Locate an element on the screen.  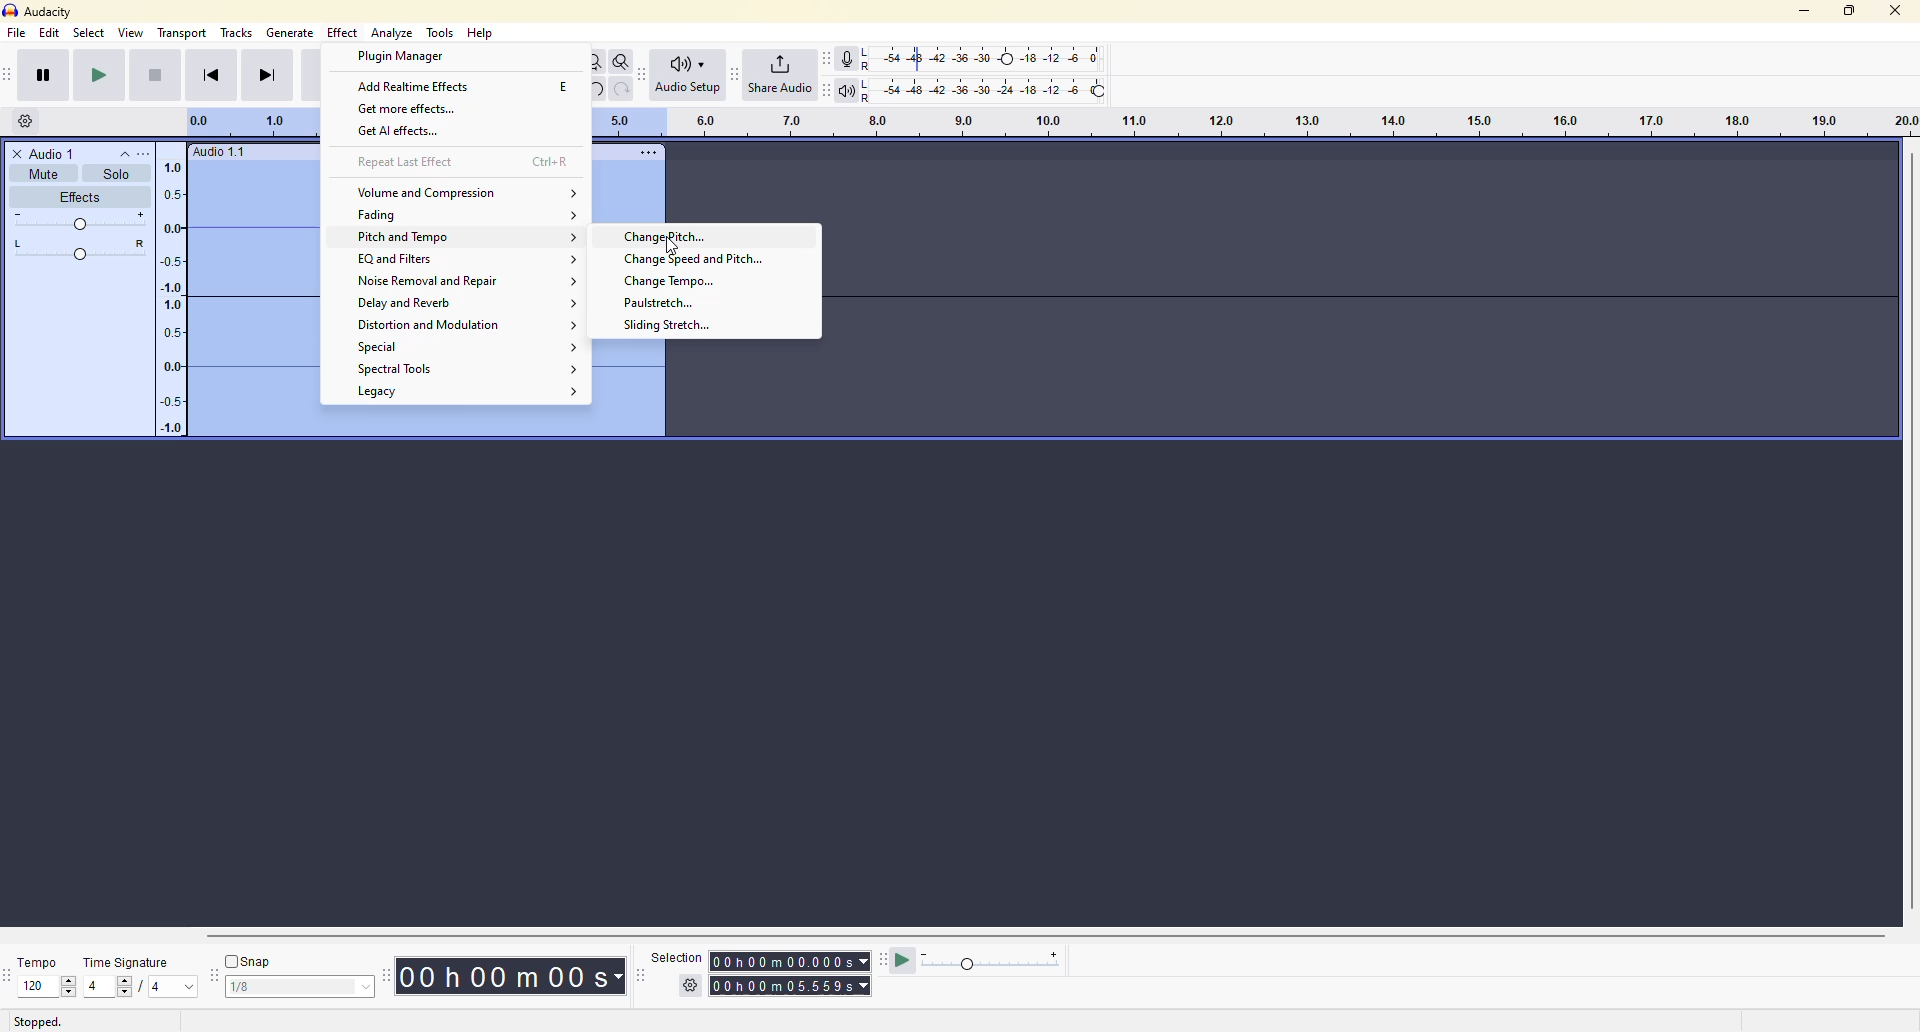
playback meter is located at coordinates (846, 89).